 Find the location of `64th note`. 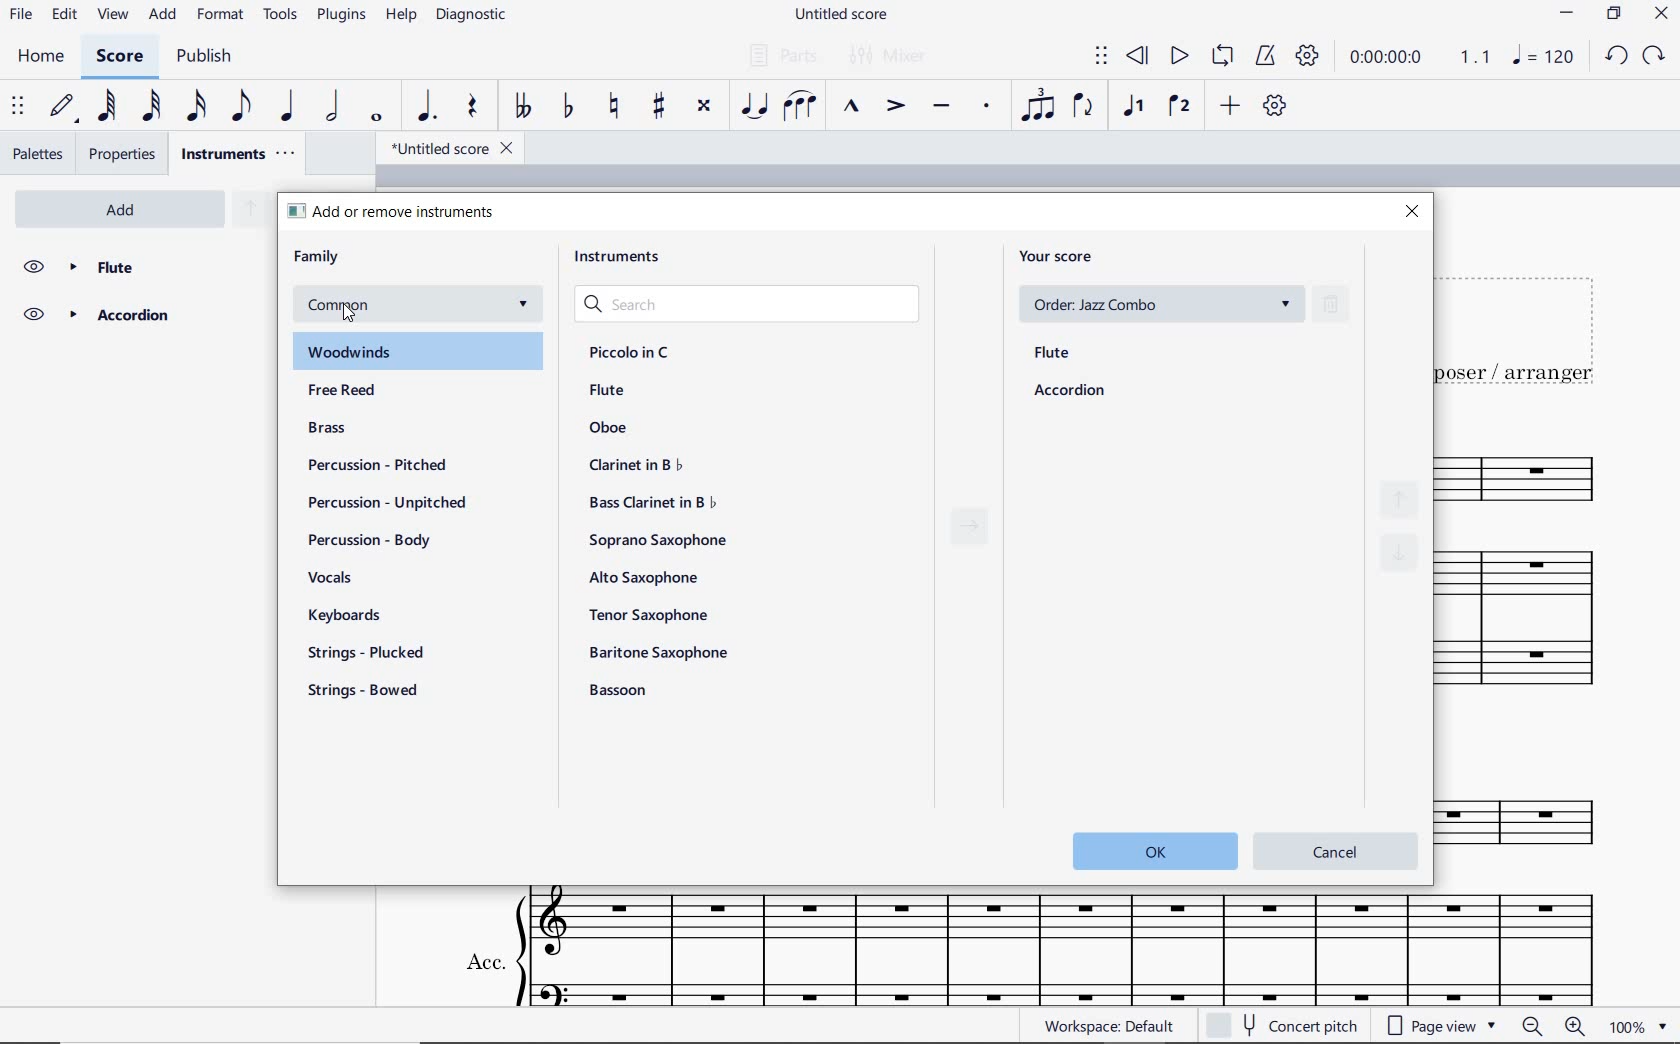

64th note is located at coordinates (107, 106).